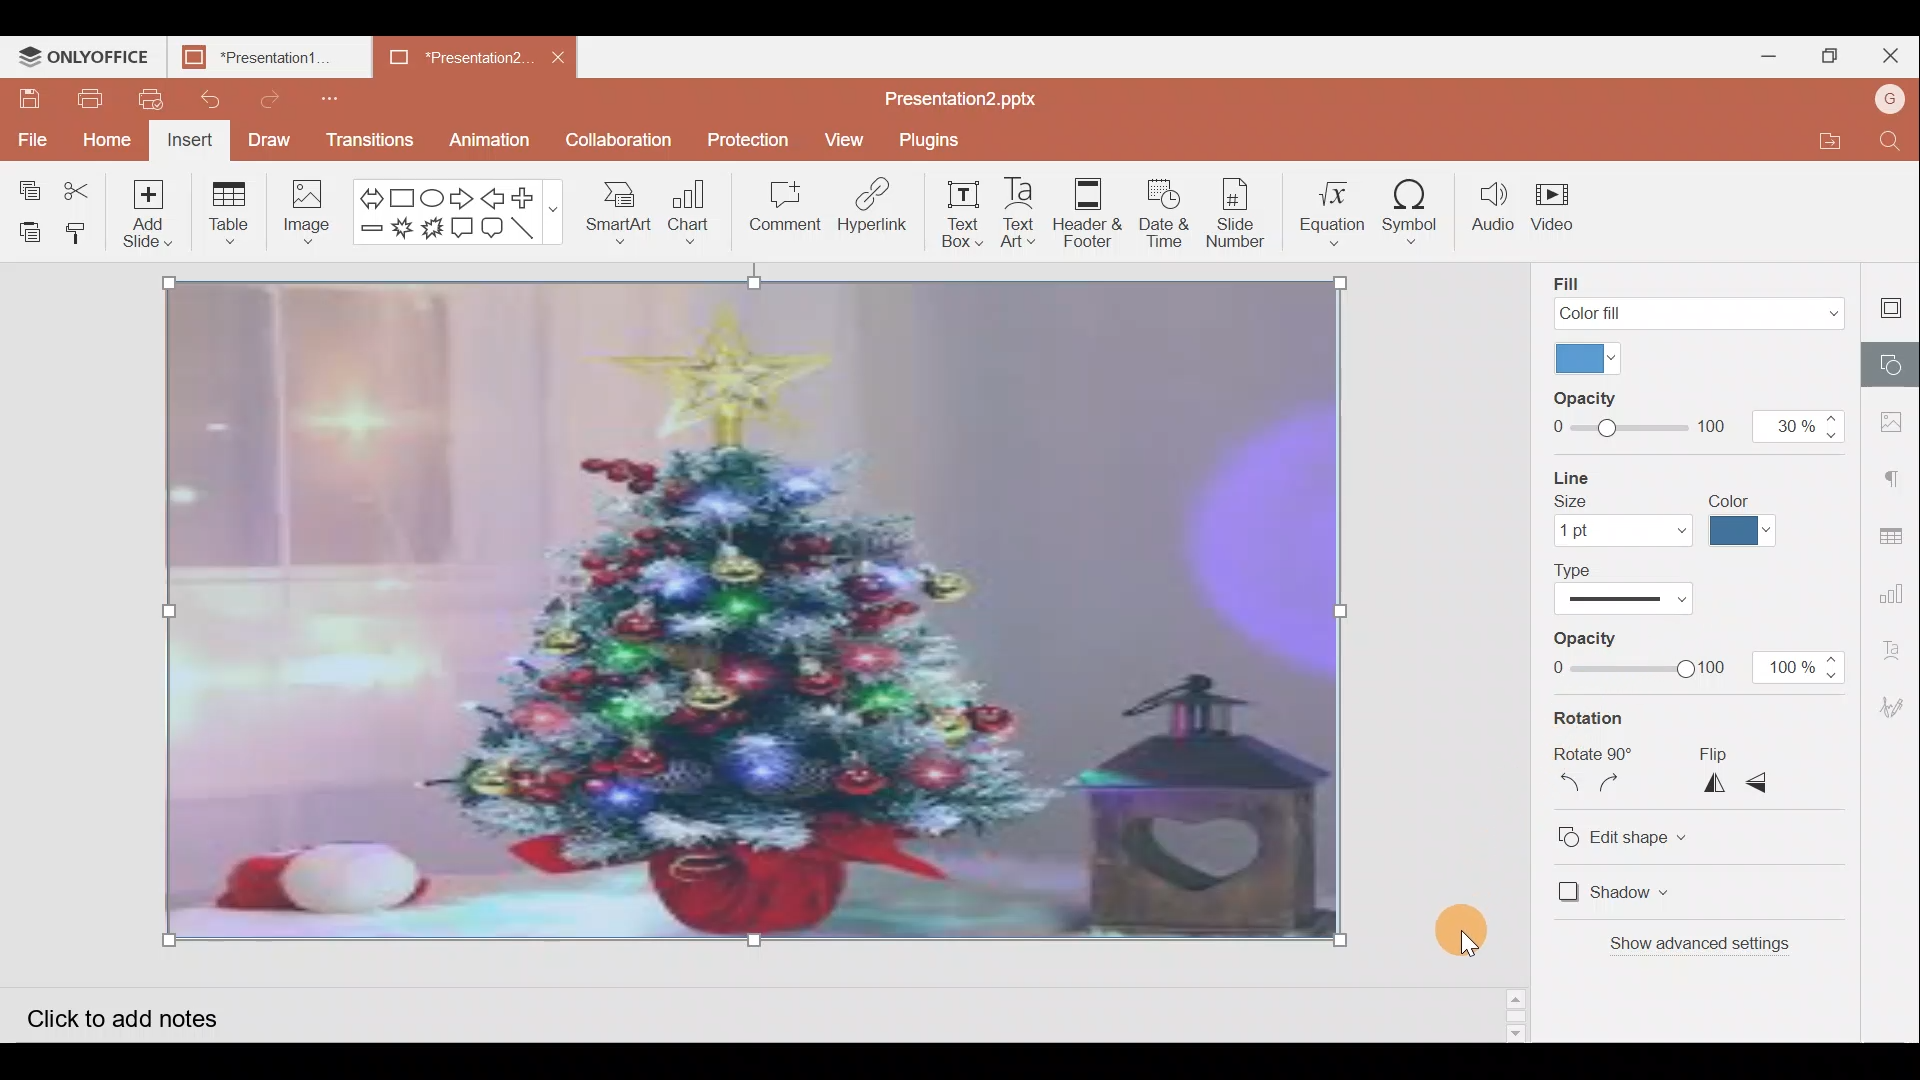 The image size is (1920, 1080). Describe the element at coordinates (1019, 213) in the screenshot. I see `Text Art` at that location.